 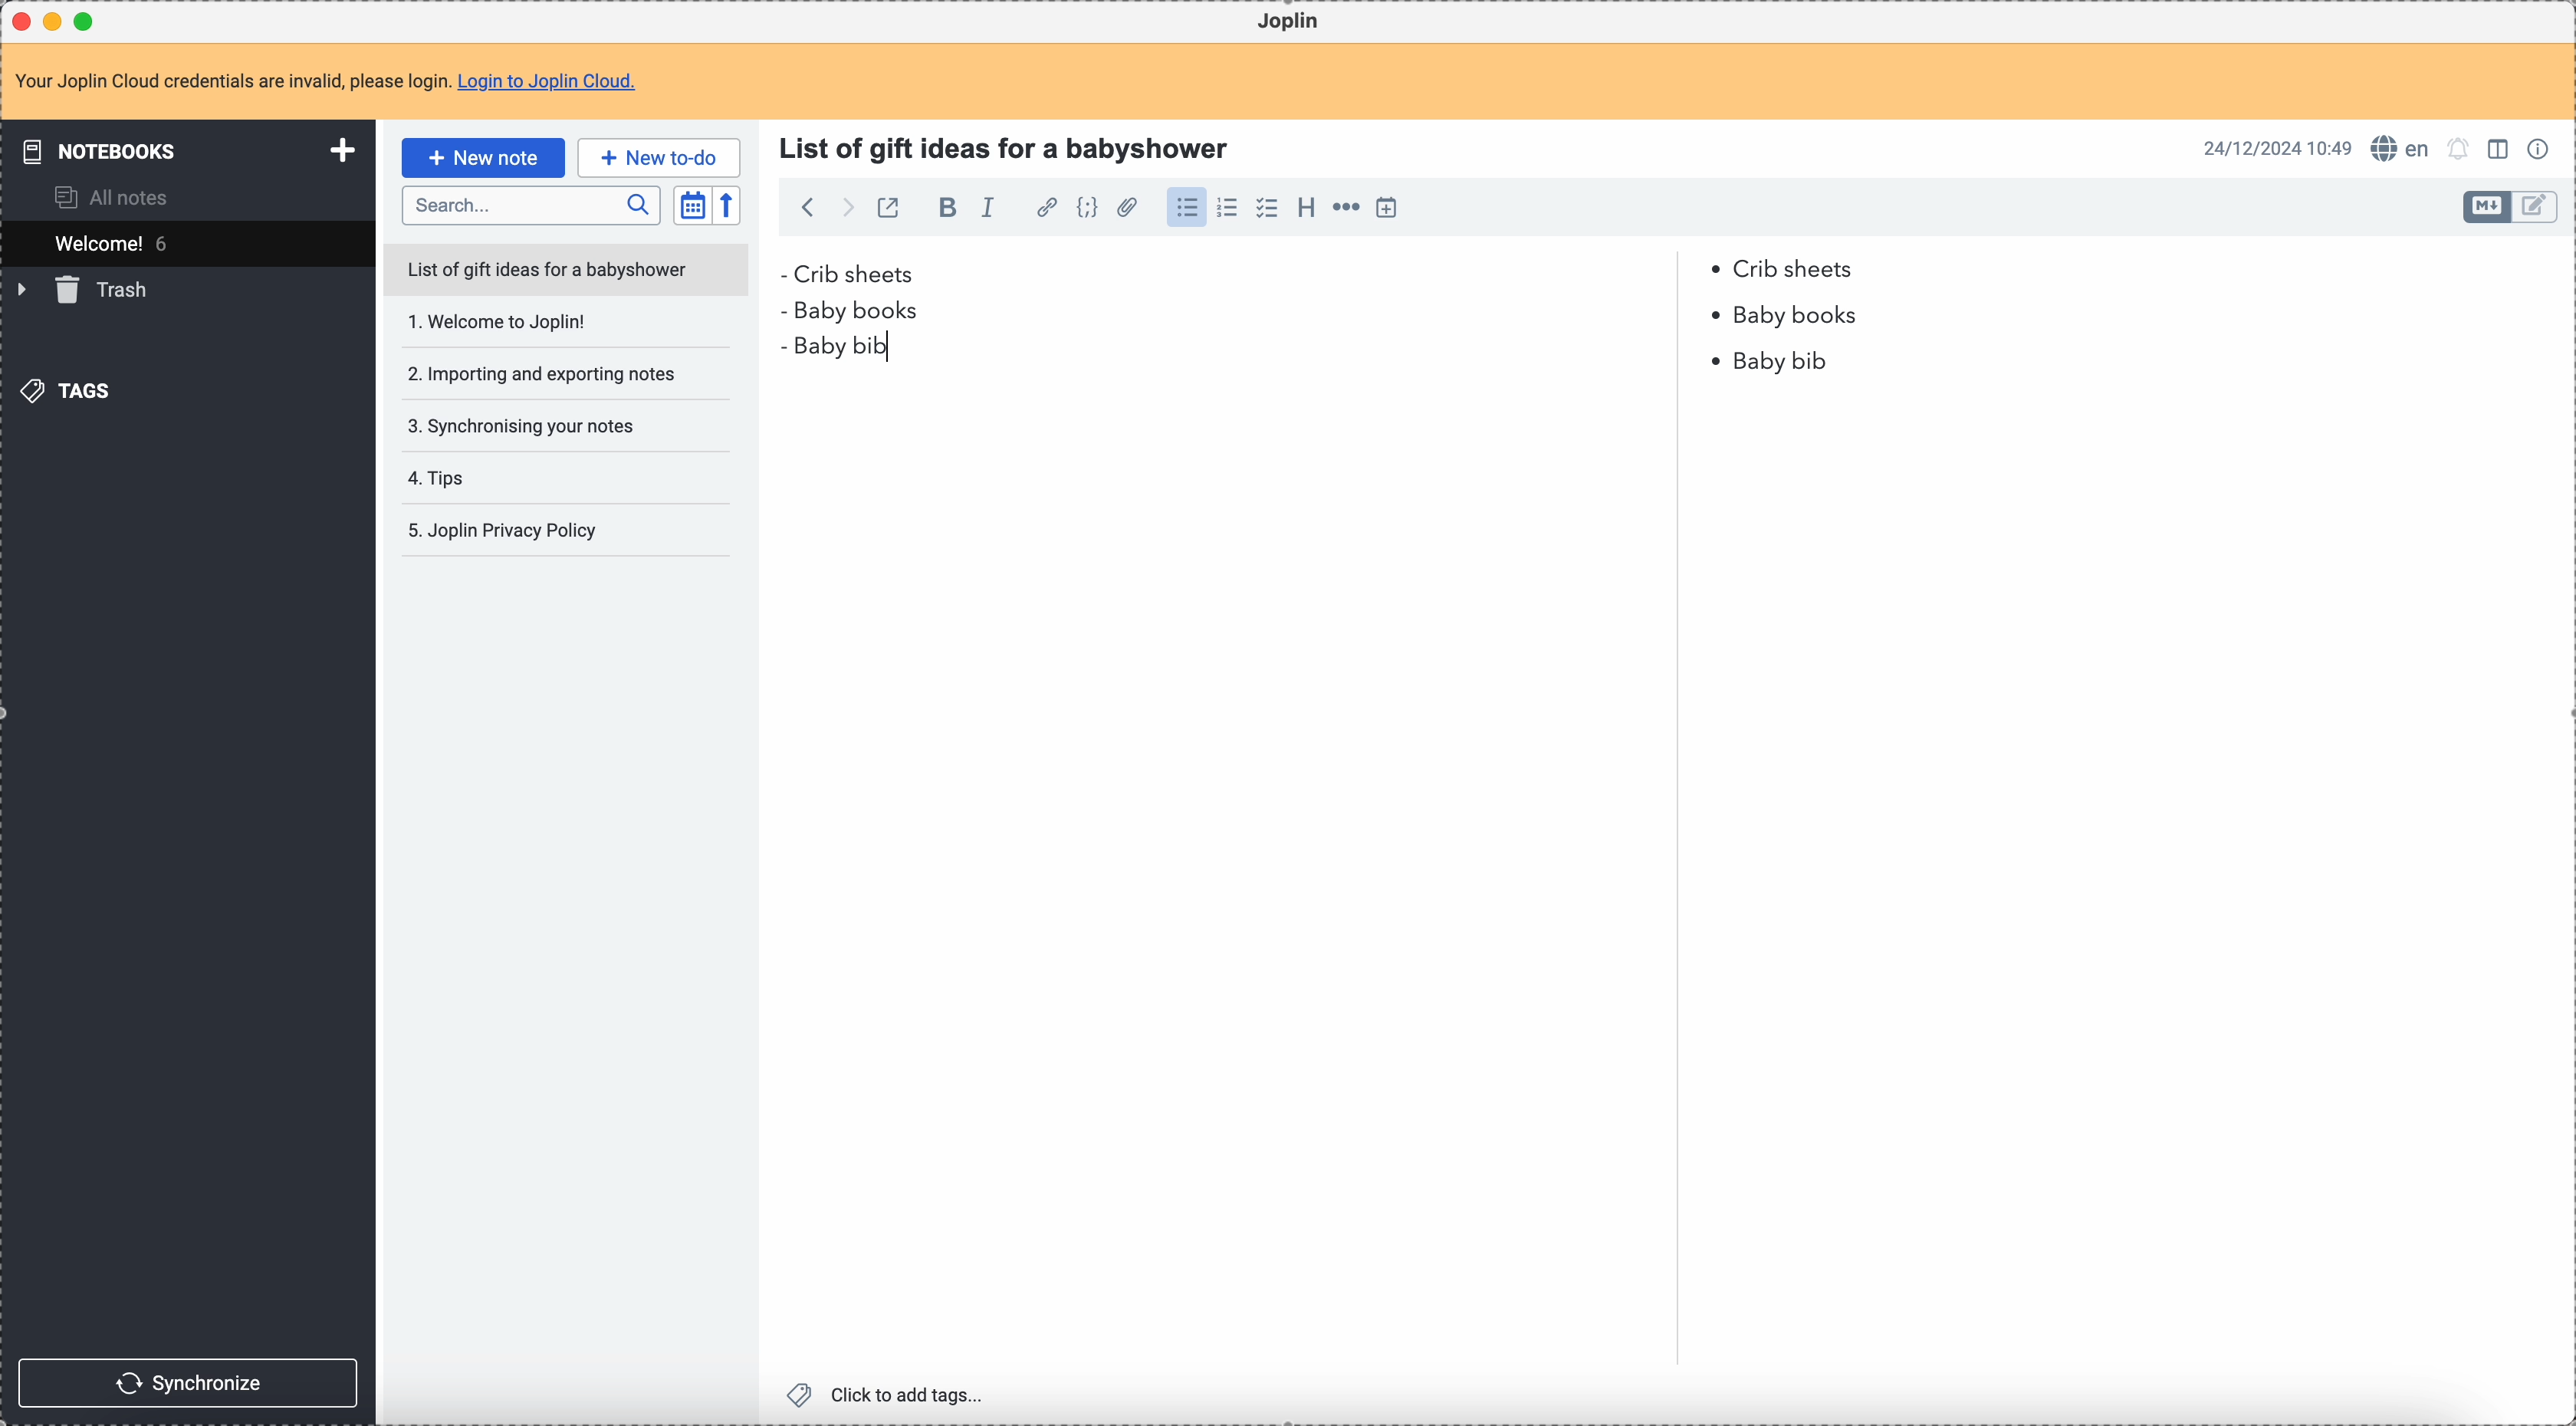 What do you see at coordinates (1232, 209) in the screenshot?
I see `numbered list` at bounding box center [1232, 209].